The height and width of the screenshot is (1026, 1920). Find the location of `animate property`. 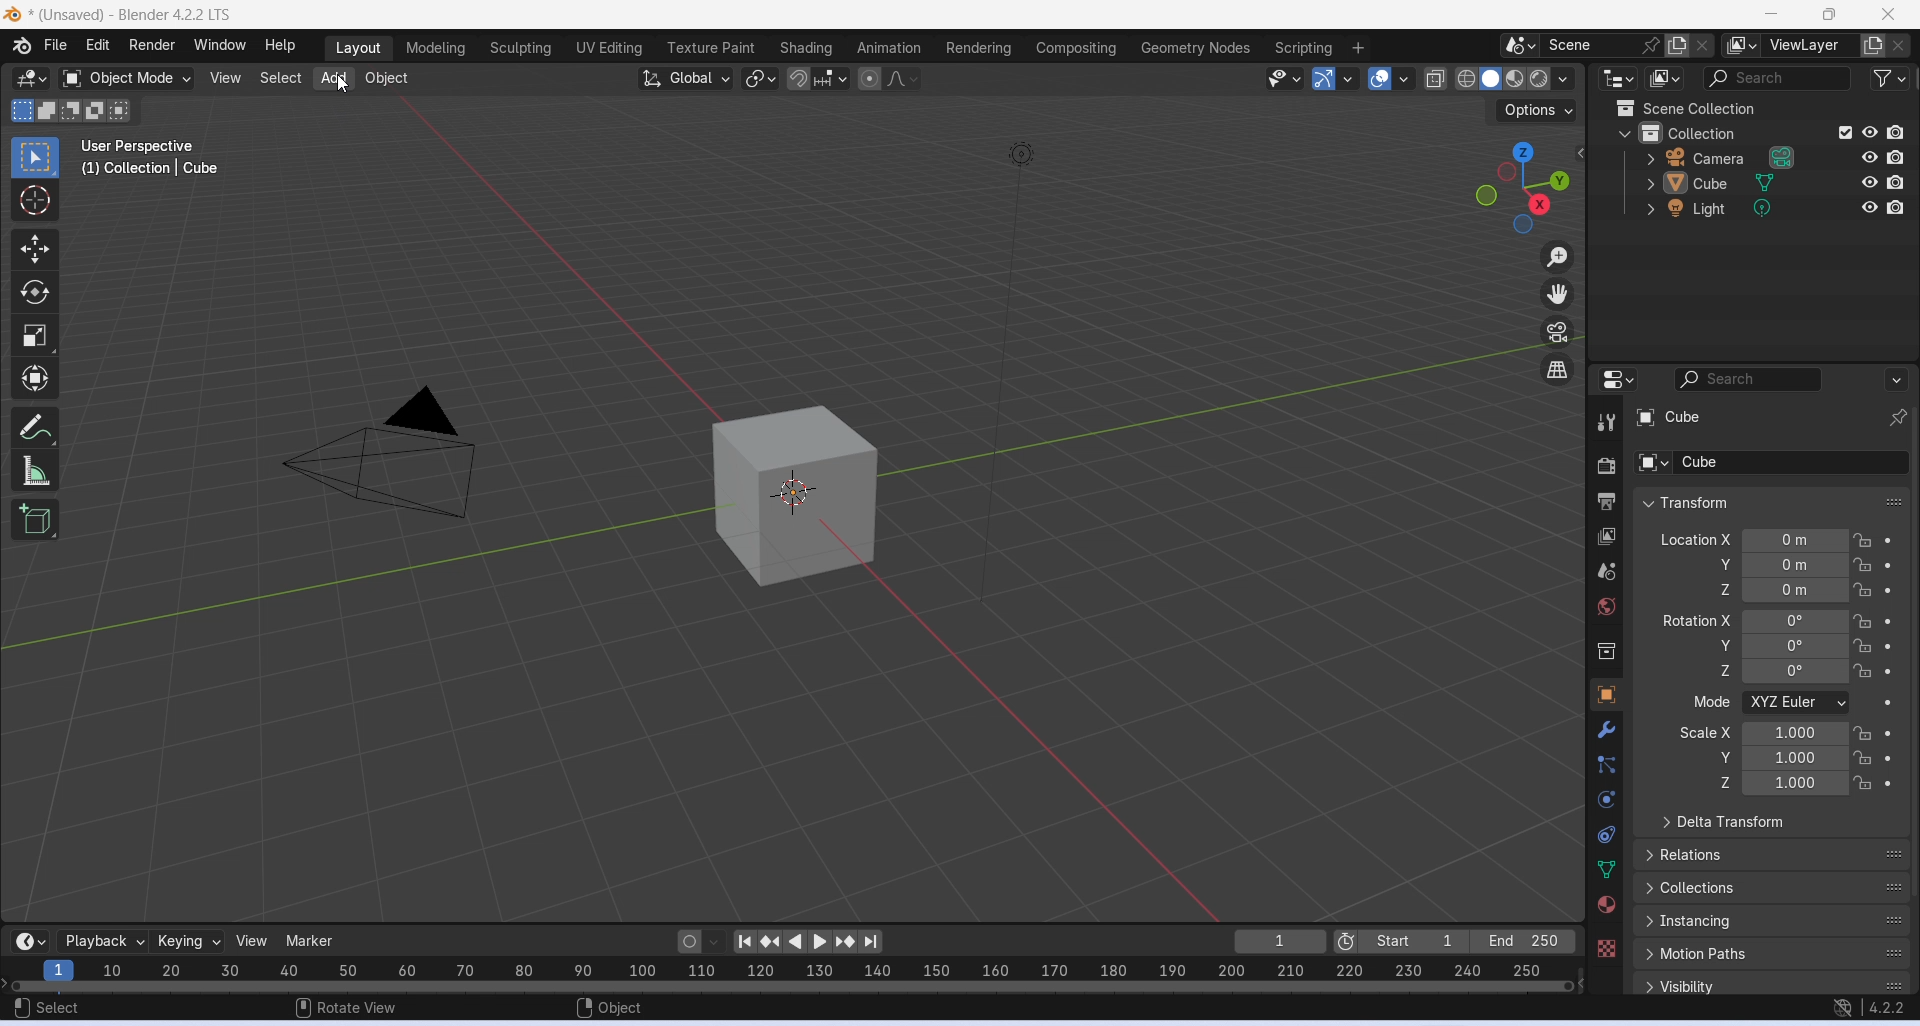

animate property is located at coordinates (1890, 565).